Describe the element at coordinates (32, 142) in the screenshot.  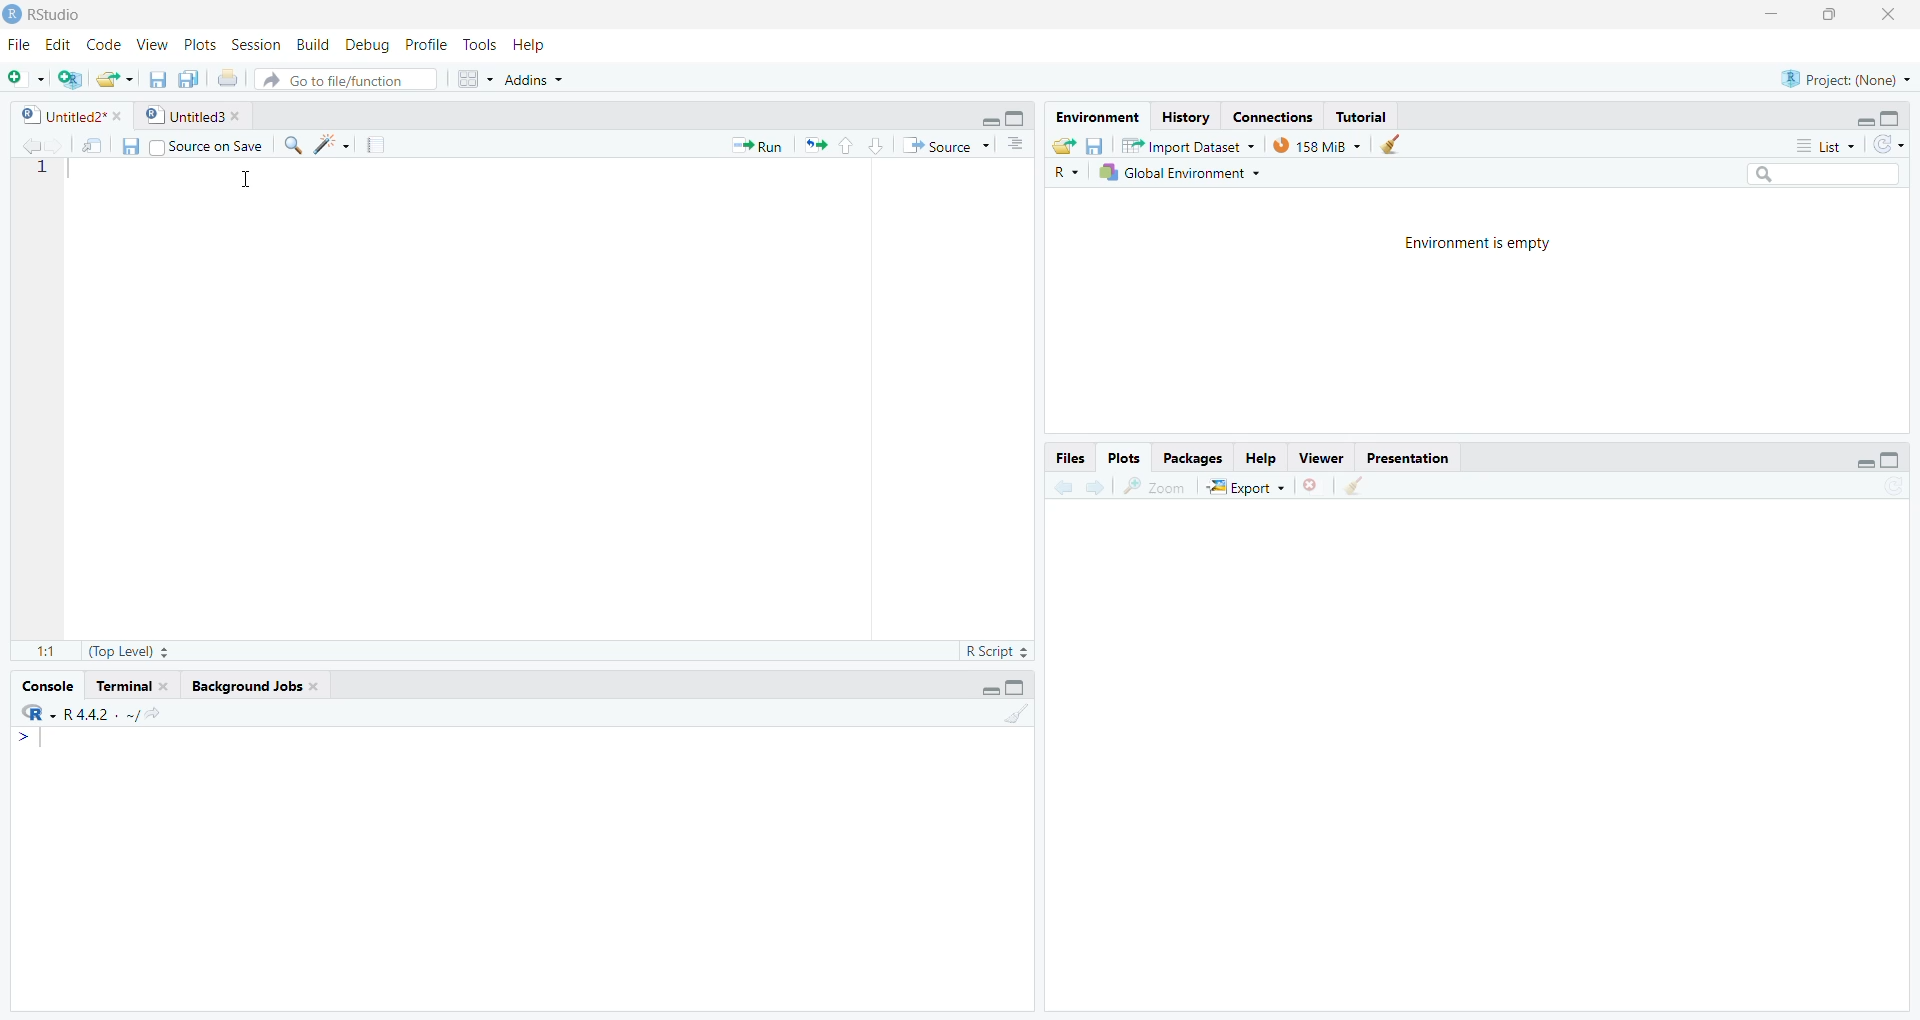
I see `forward/backward` at that location.